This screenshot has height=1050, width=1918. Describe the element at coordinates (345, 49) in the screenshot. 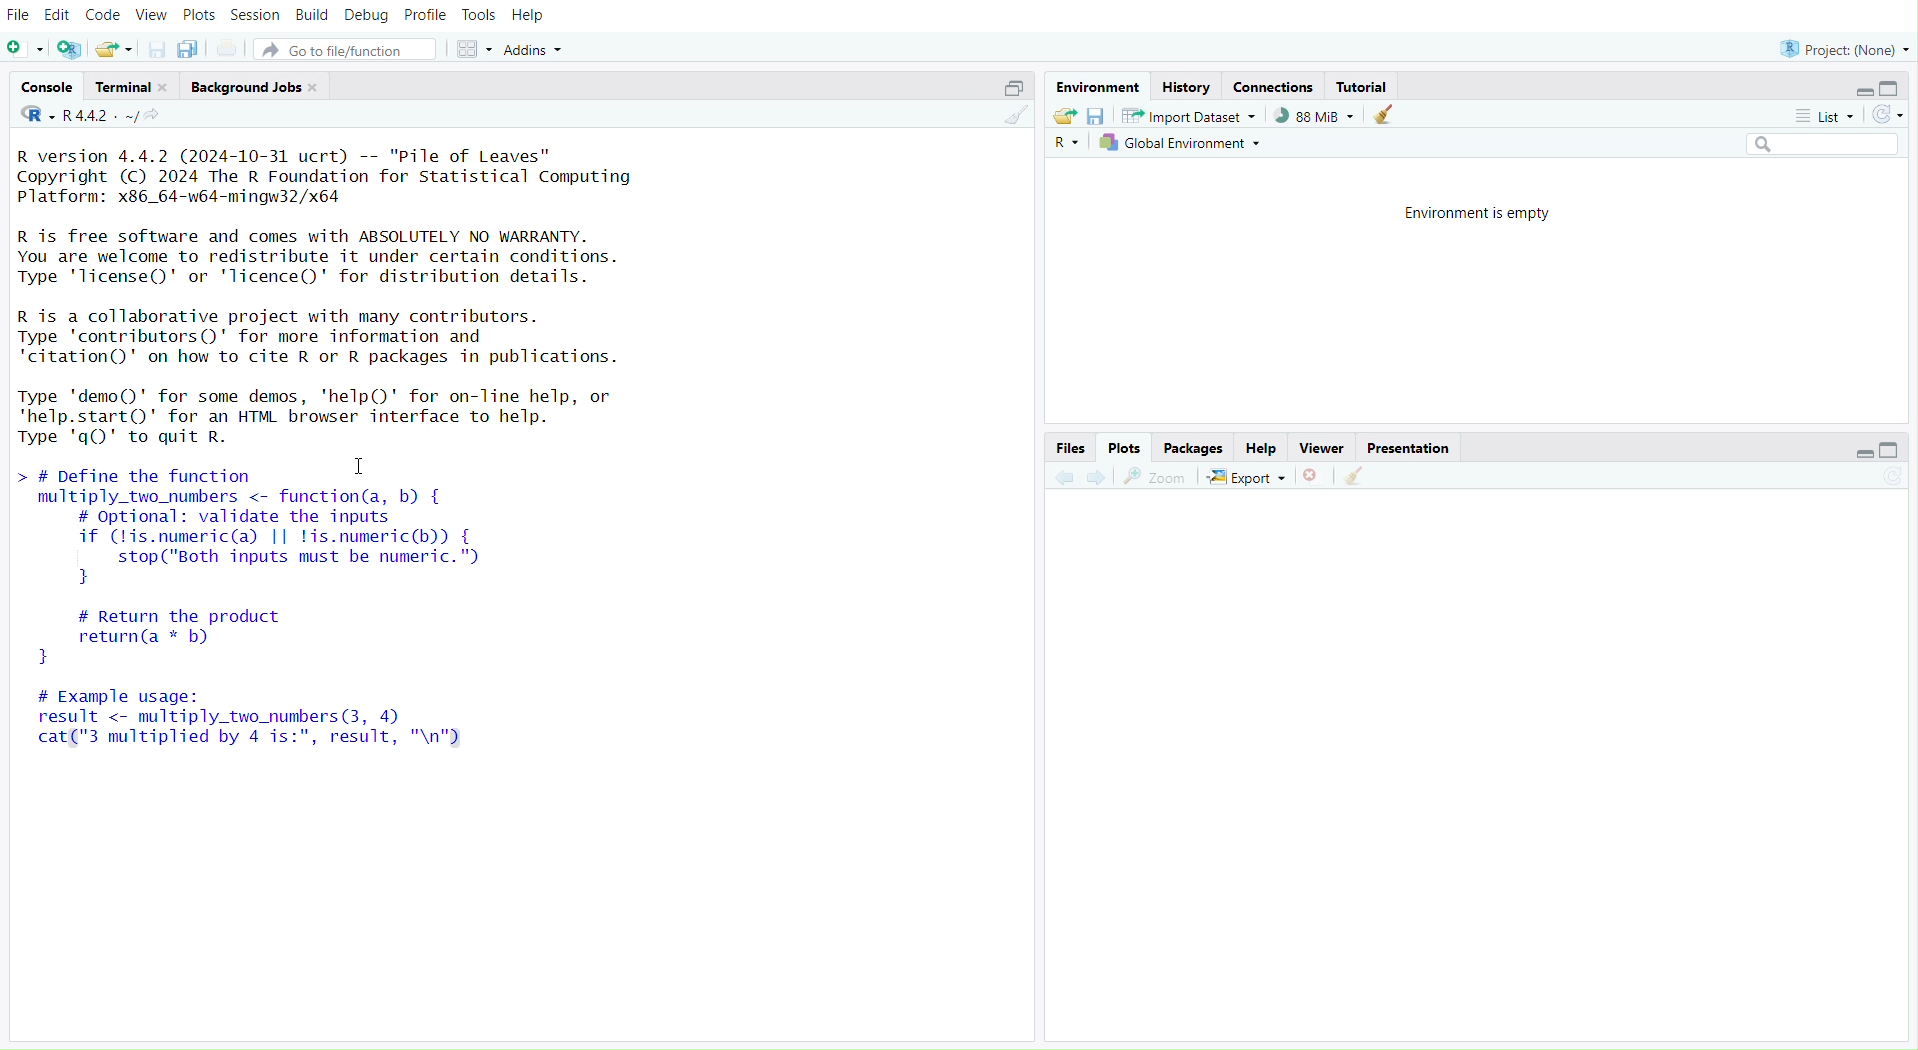

I see `Go to file/function` at that location.